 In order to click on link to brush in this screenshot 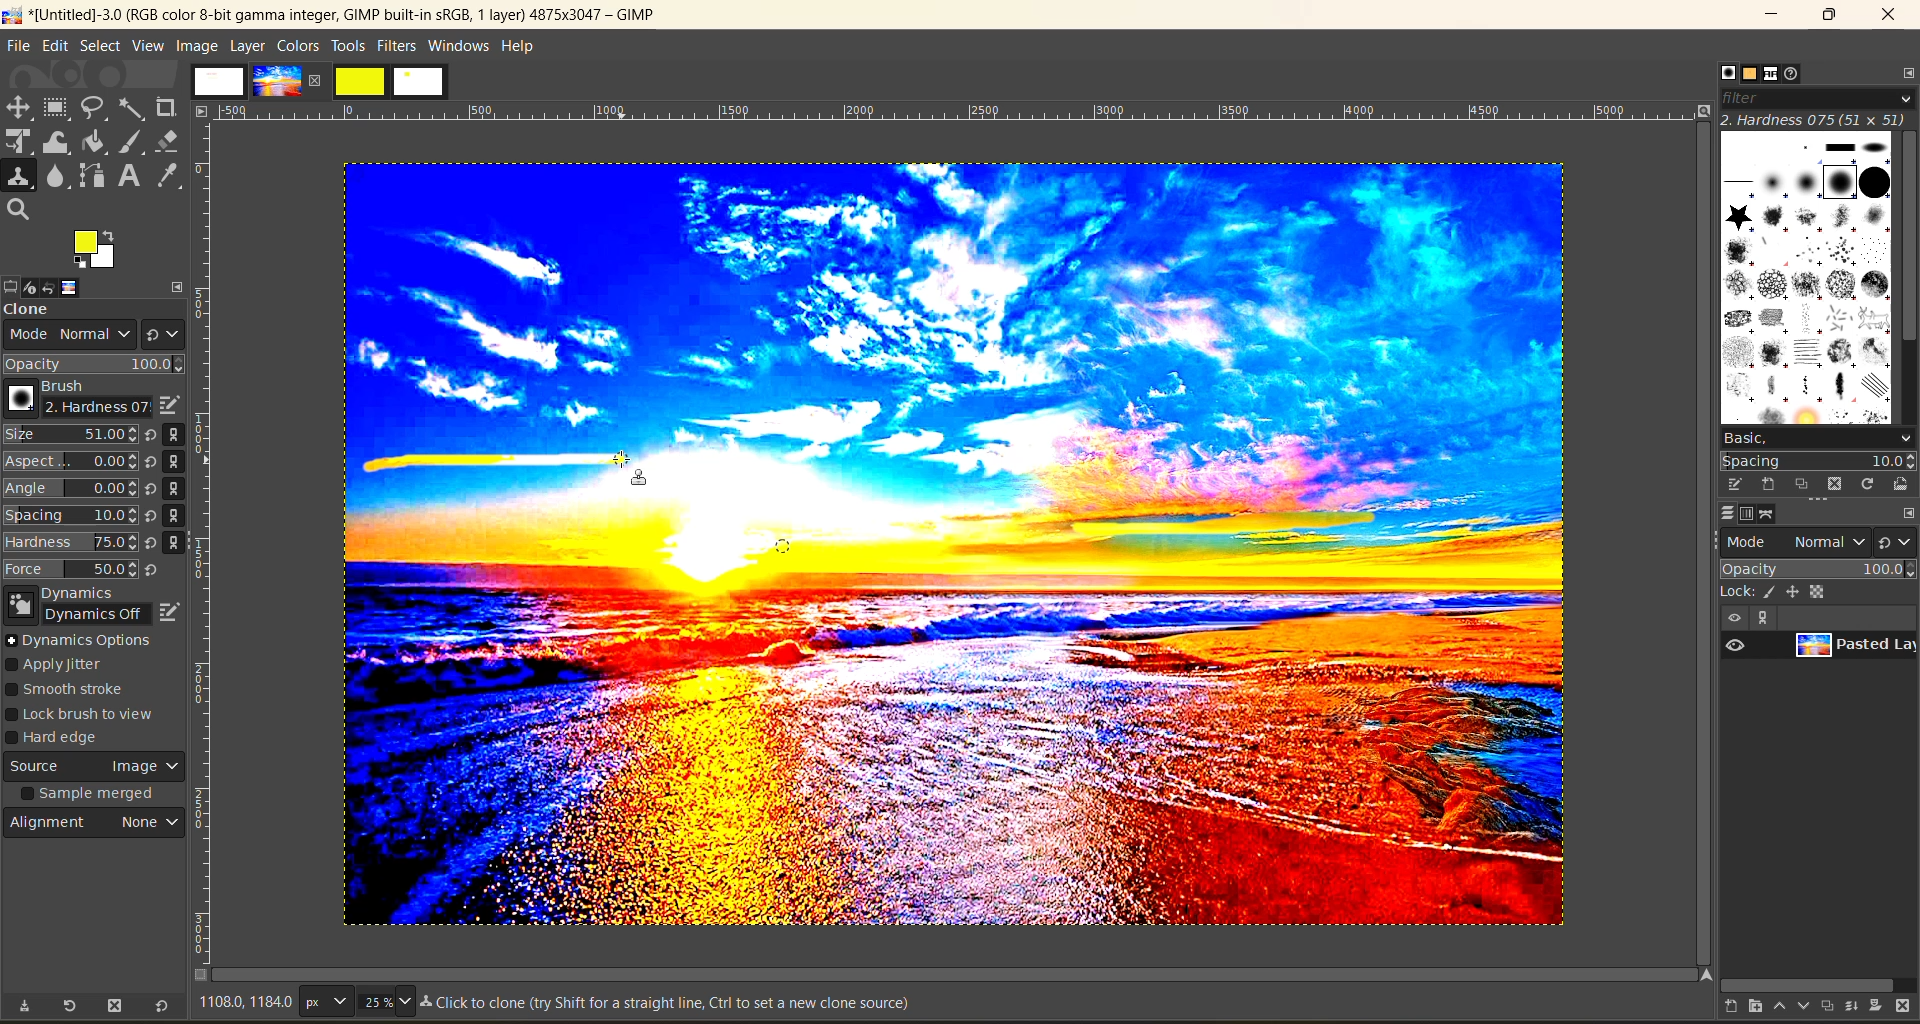, I will do `click(180, 492)`.